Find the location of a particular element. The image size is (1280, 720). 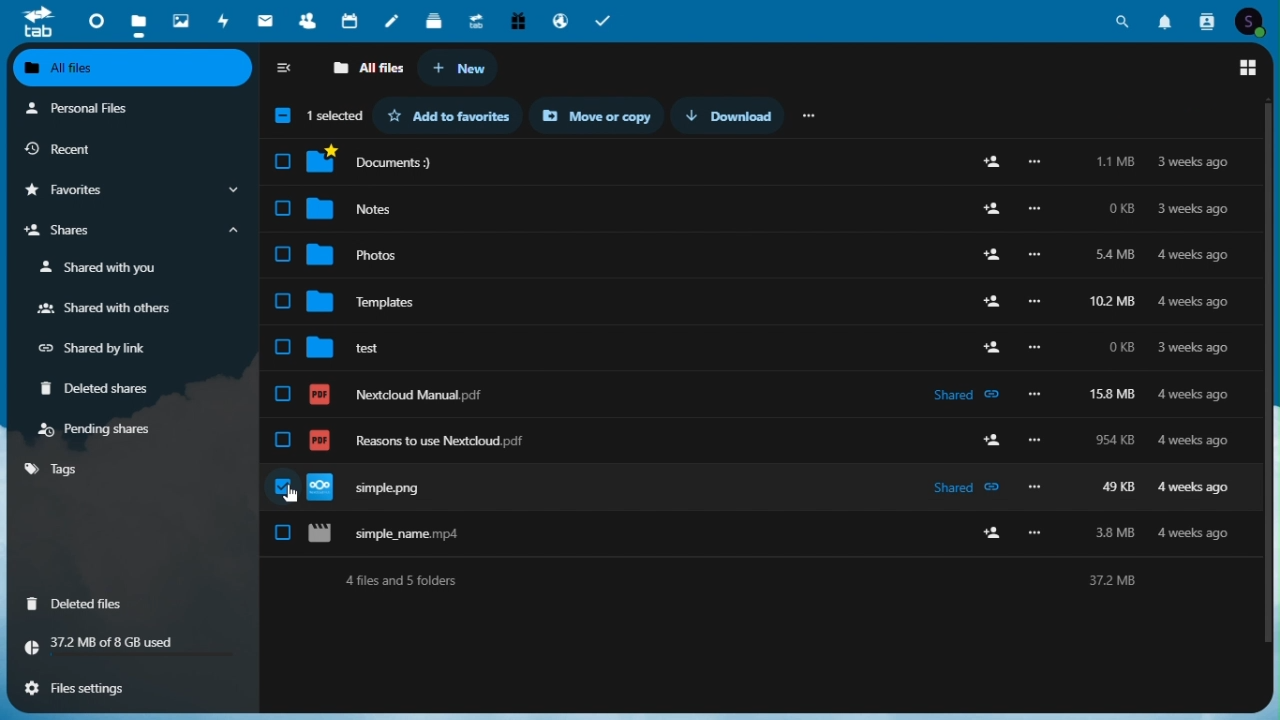

Reasons to use Nextcloud.pdf 954 KB 4 weeks ago is located at coordinates (763, 432).